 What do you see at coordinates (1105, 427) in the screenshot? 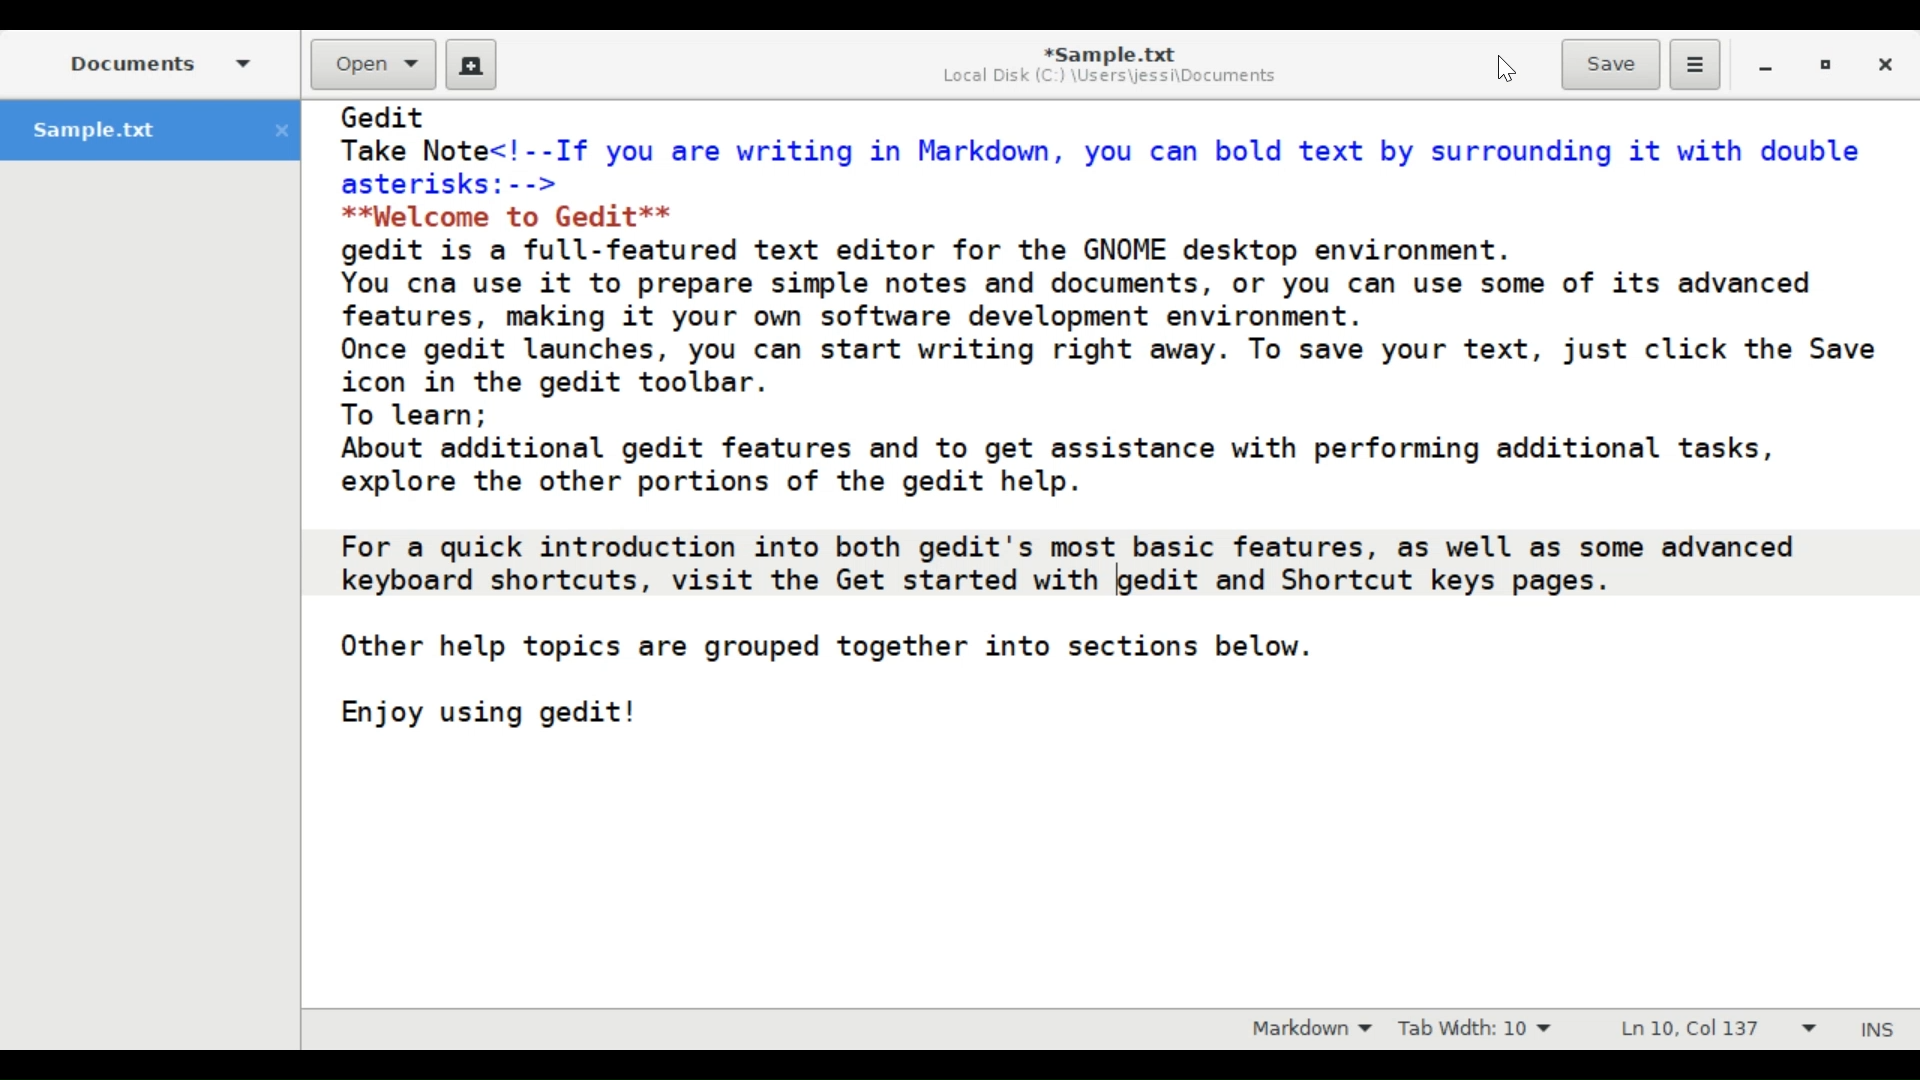
I see `Gedit

Take Note<!--If you are writing in Markdown, you can bold text by surrounding it with double
asterisks: -->

**Welcome to Gedit**

gedit is a full-featured text editor for the GNOME desktop environment.

You cna use it to prepare simple notes and documents, or you can use some of its advanced
features, making it your own software development environment.

Once gedit launches, you can start writing right away. To save your text, just click the Save
icon in the gedit toolbar.

To learn;

About additional gedit features and to get assistance with performing additional tasks,
explore the other portions of the gedit help.

For a quick introduction into both gedit's most basic features, as well as some advanced
keyboard shortcuts, visit the Get started with [gedit and Shortcut keys pages.

Other help topics are grouped together into sections below.

Enjoy using gedit!` at bounding box center [1105, 427].